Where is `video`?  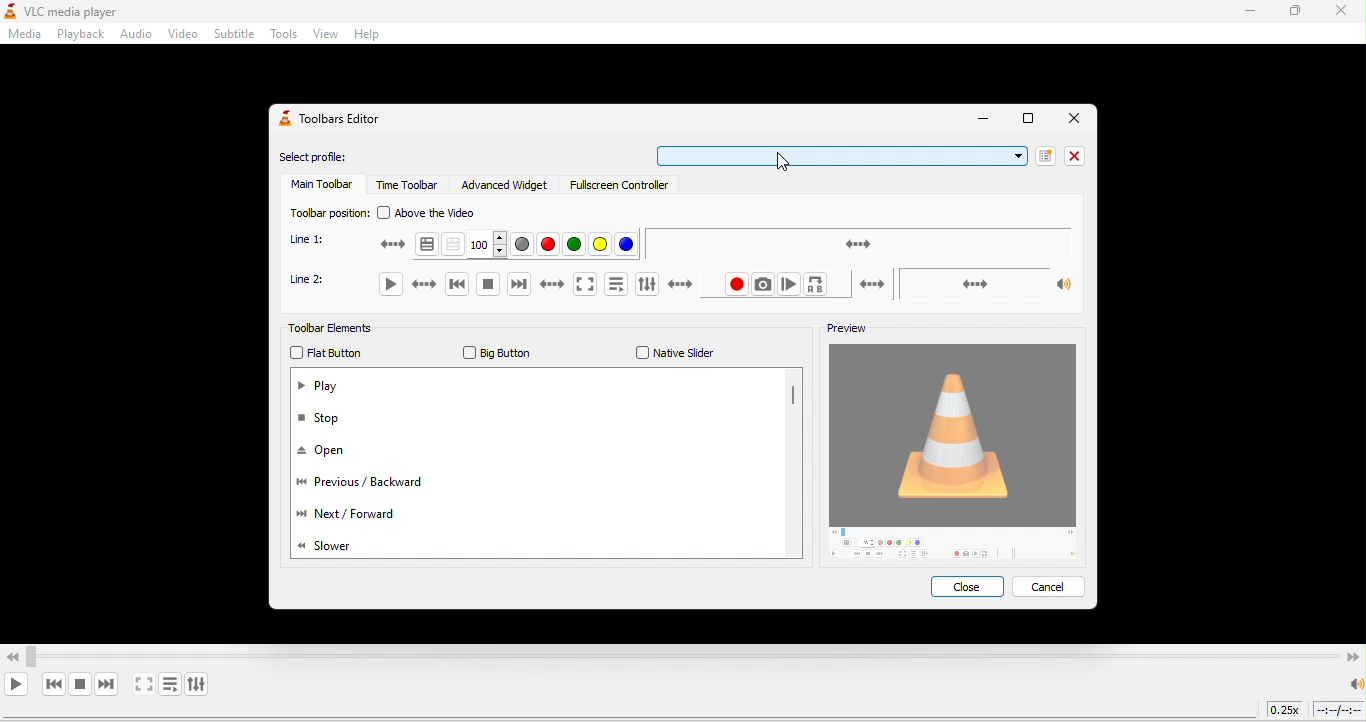
video is located at coordinates (181, 35).